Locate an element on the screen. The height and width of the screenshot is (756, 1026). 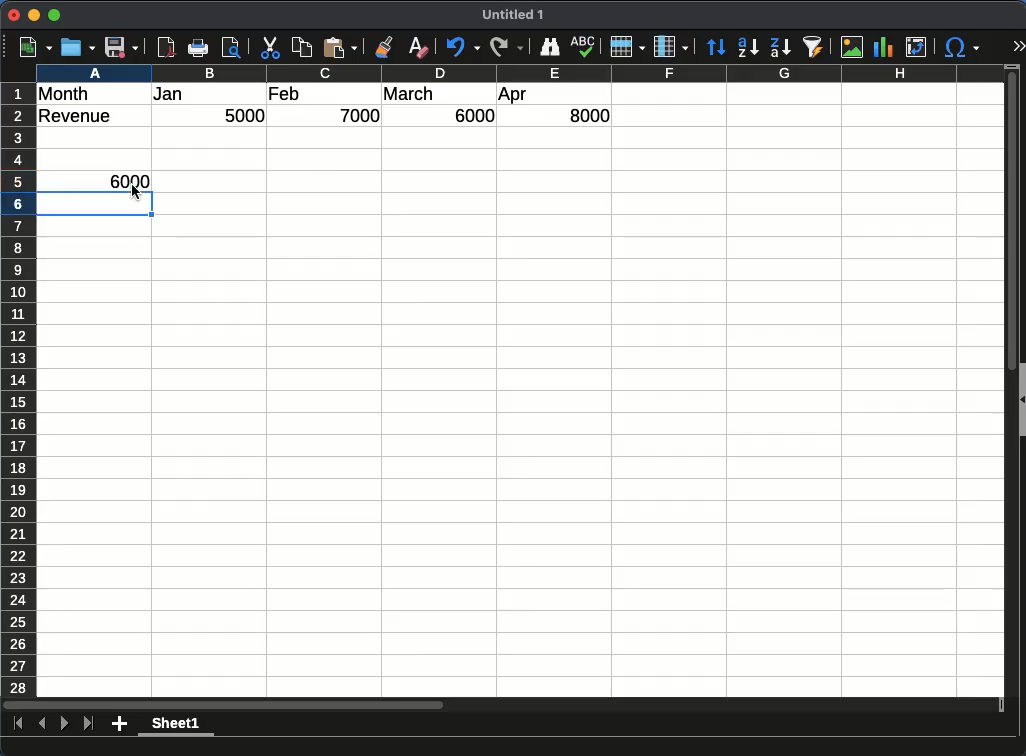
apr is located at coordinates (512, 96).